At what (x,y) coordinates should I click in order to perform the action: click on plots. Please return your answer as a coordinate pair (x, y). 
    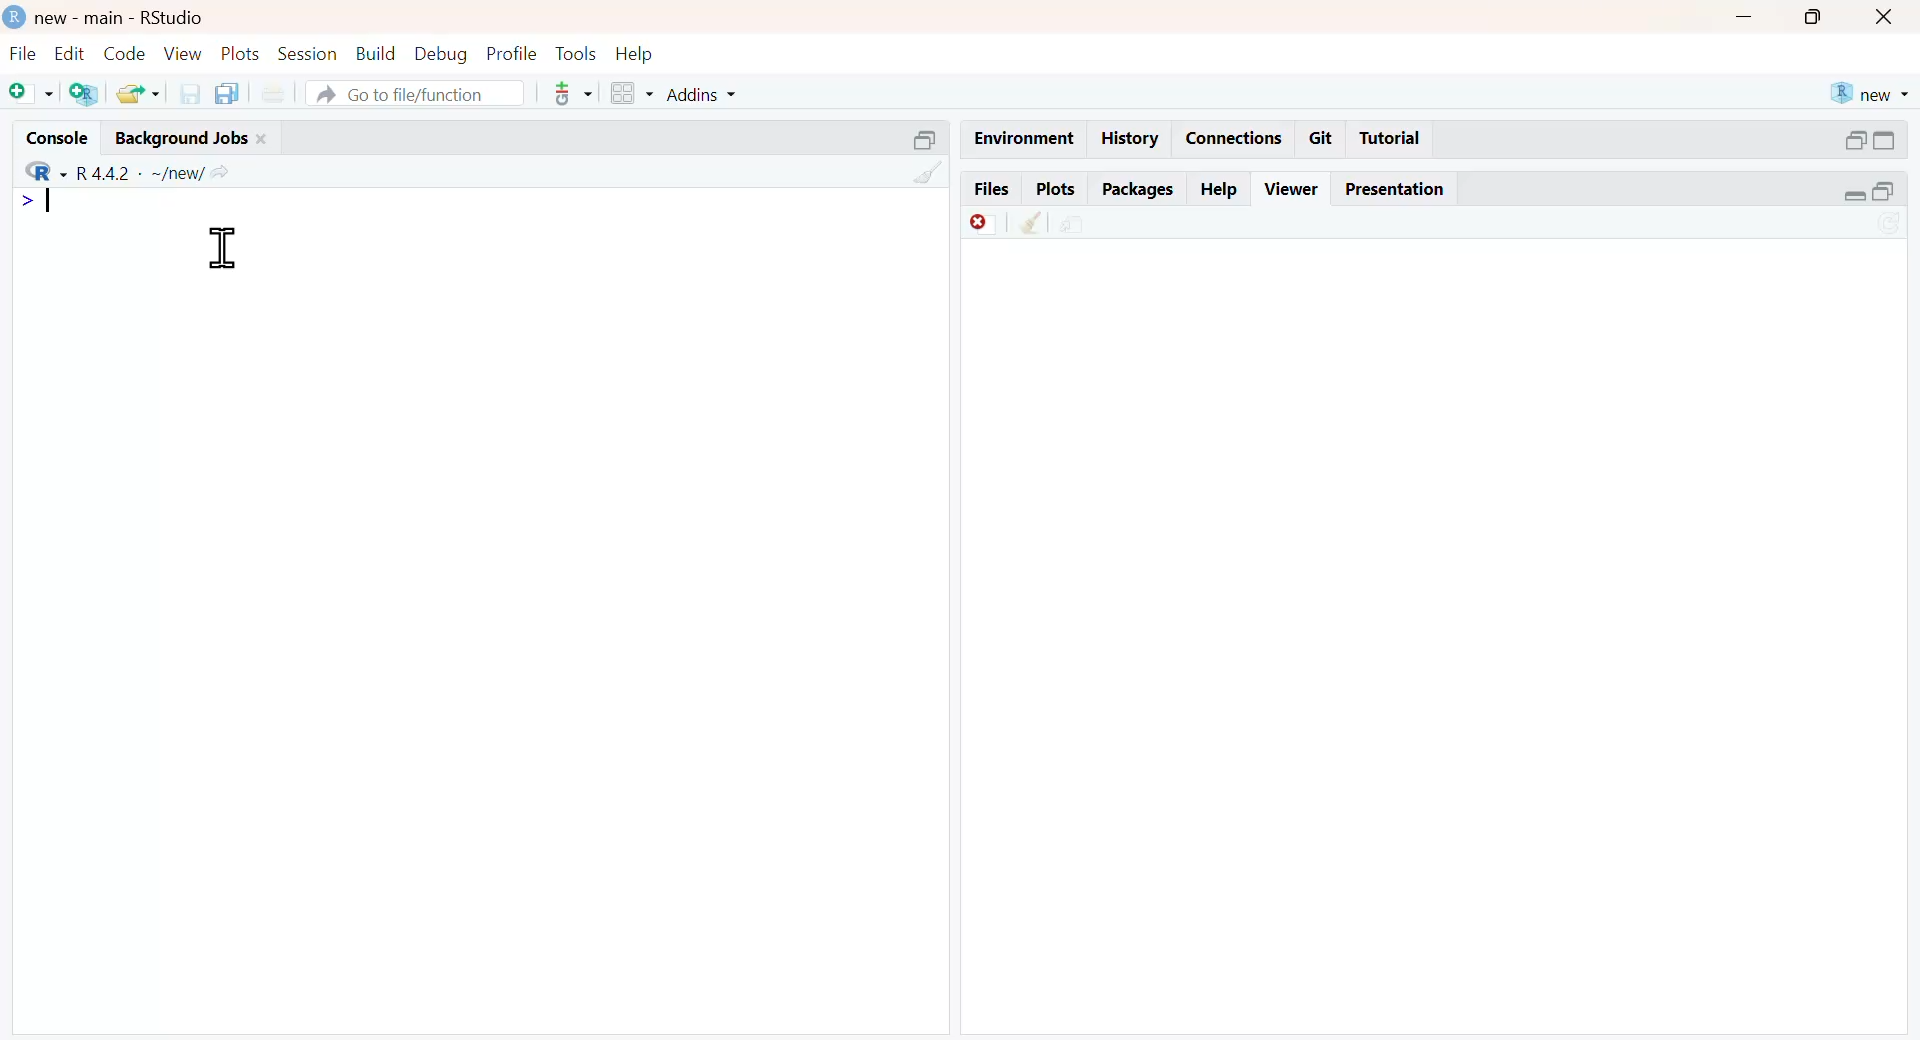
    Looking at the image, I should click on (242, 55).